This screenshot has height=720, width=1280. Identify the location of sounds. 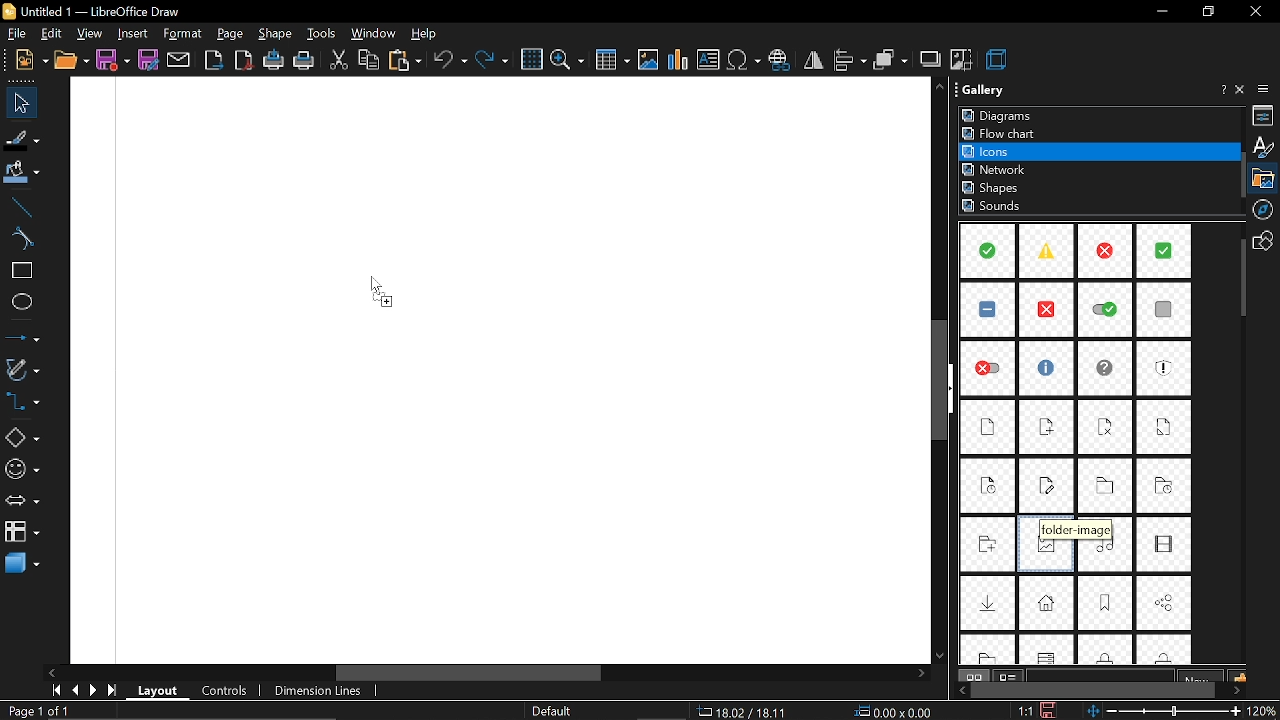
(994, 207).